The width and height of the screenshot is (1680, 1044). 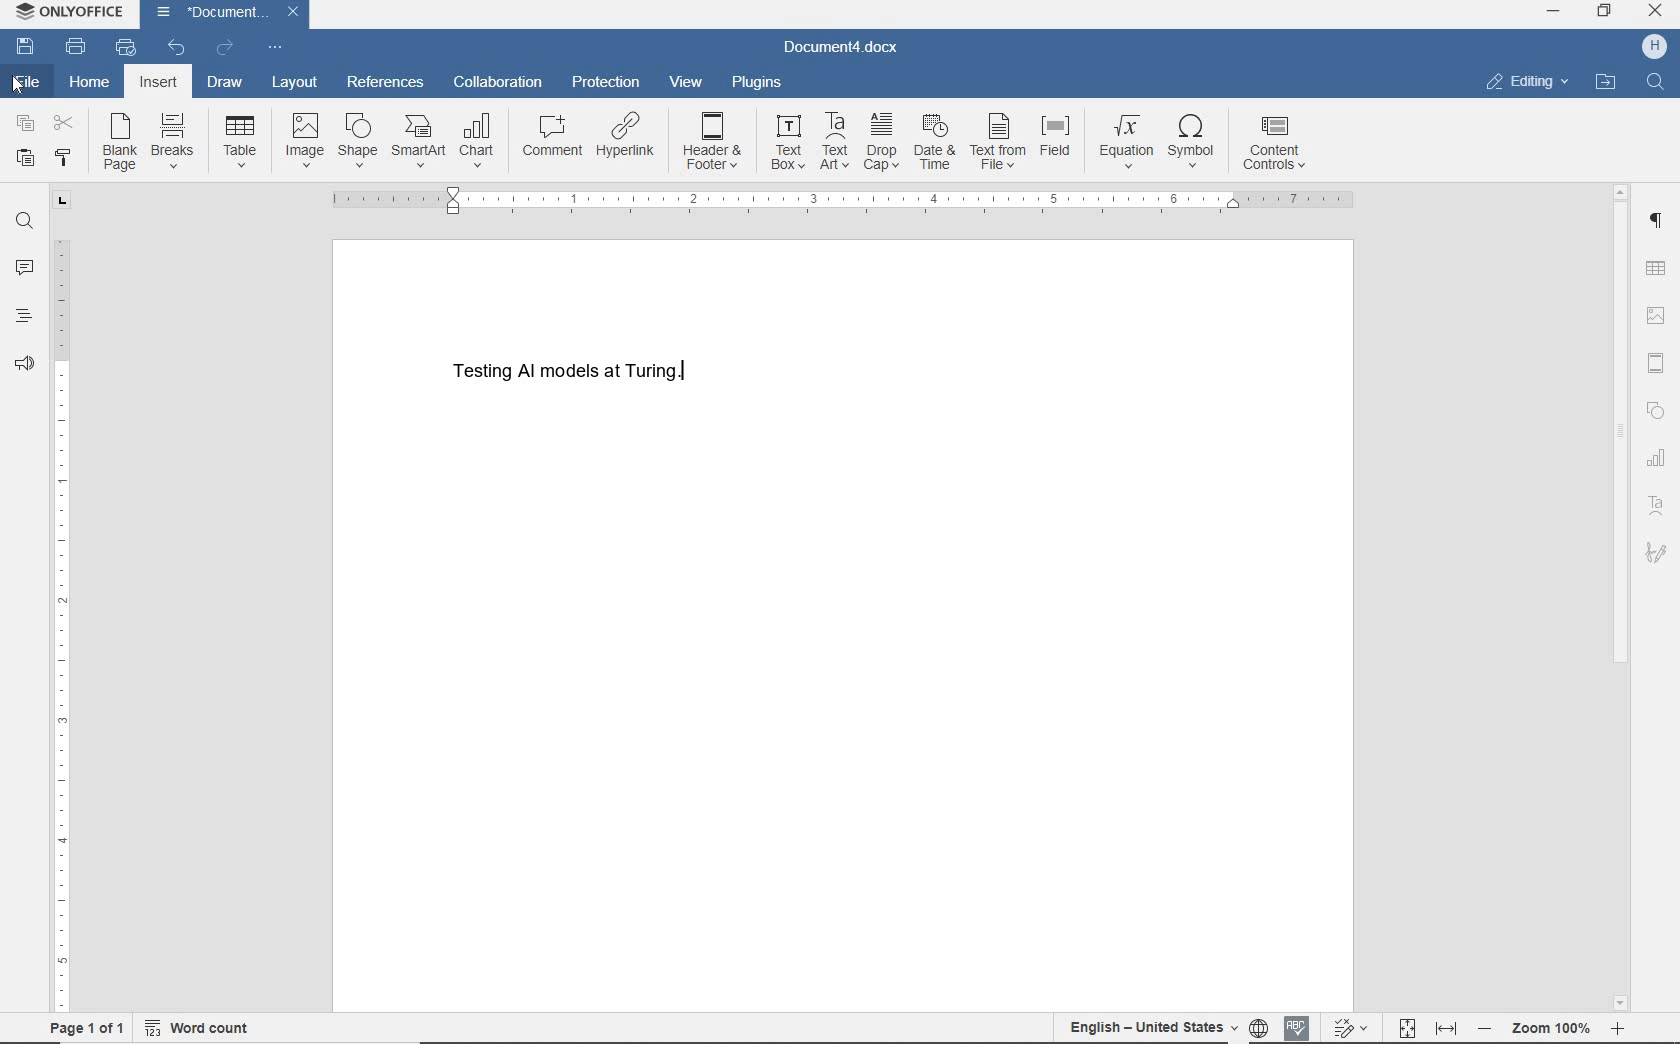 What do you see at coordinates (123, 48) in the screenshot?
I see `quick print` at bounding box center [123, 48].